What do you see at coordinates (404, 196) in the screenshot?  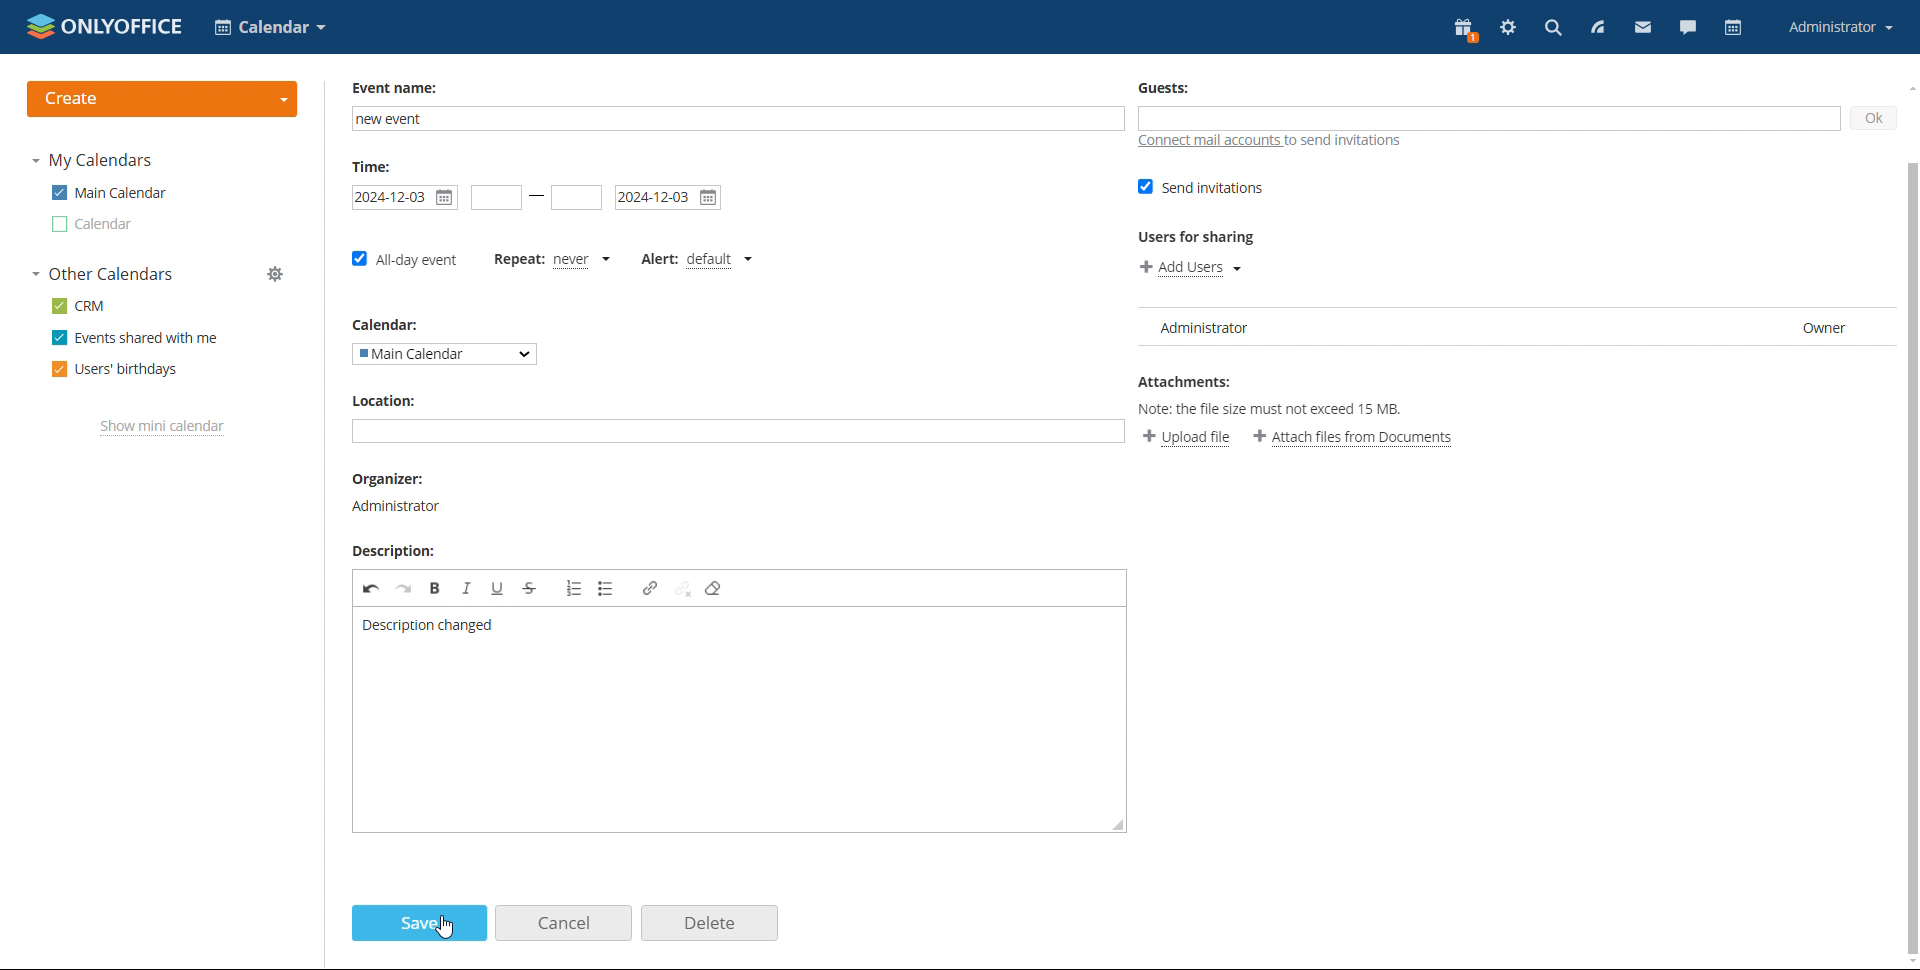 I see `start date` at bounding box center [404, 196].